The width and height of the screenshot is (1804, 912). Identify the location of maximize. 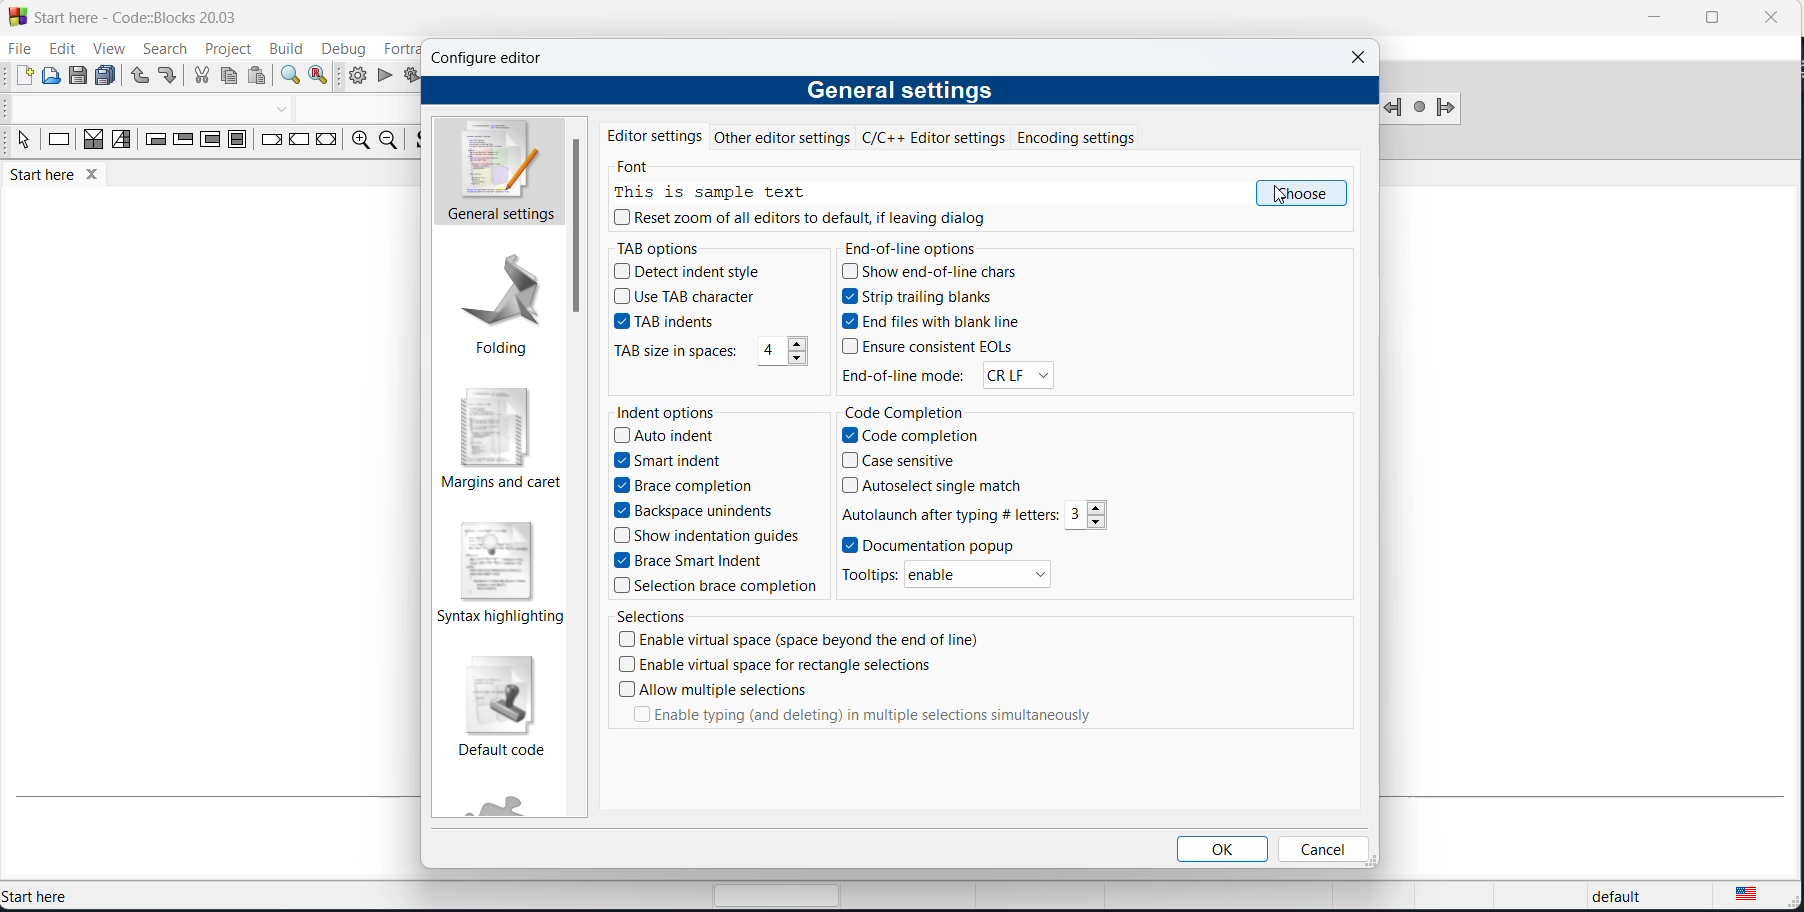
(1710, 18).